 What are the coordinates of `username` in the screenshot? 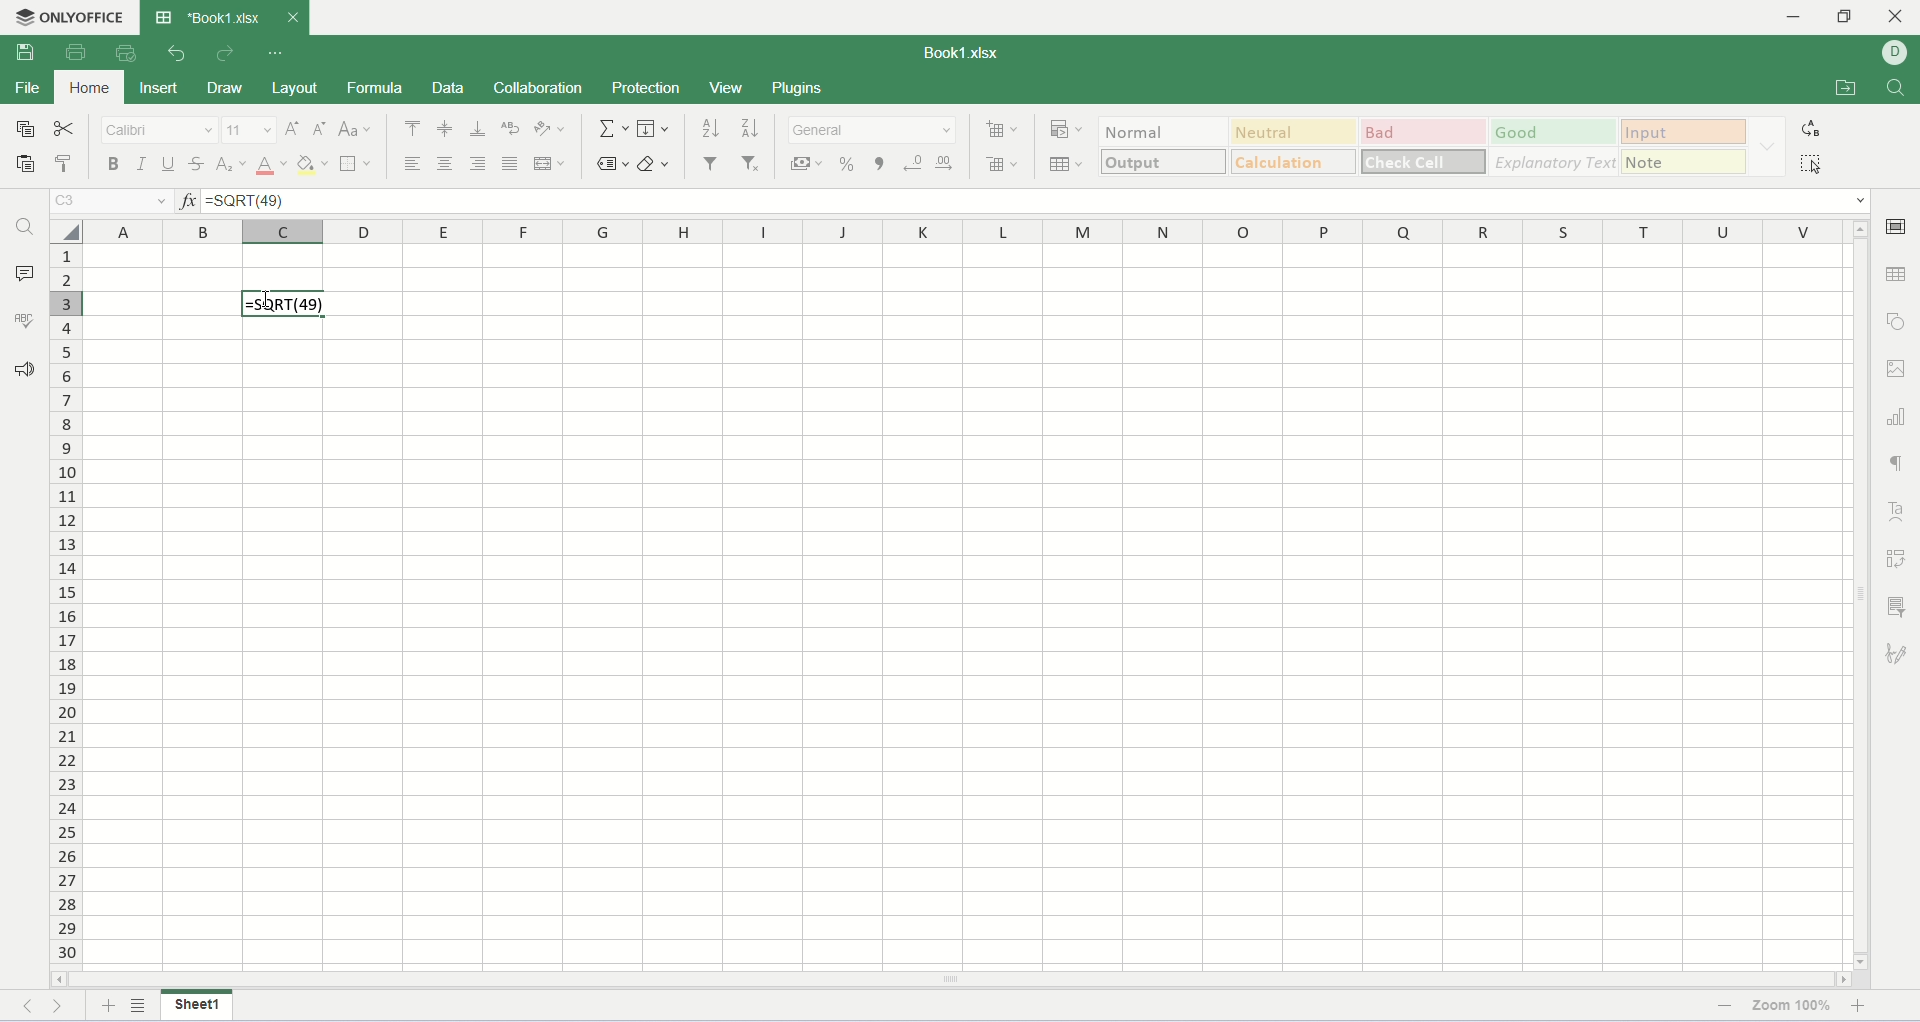 It's located at (1896, 53).